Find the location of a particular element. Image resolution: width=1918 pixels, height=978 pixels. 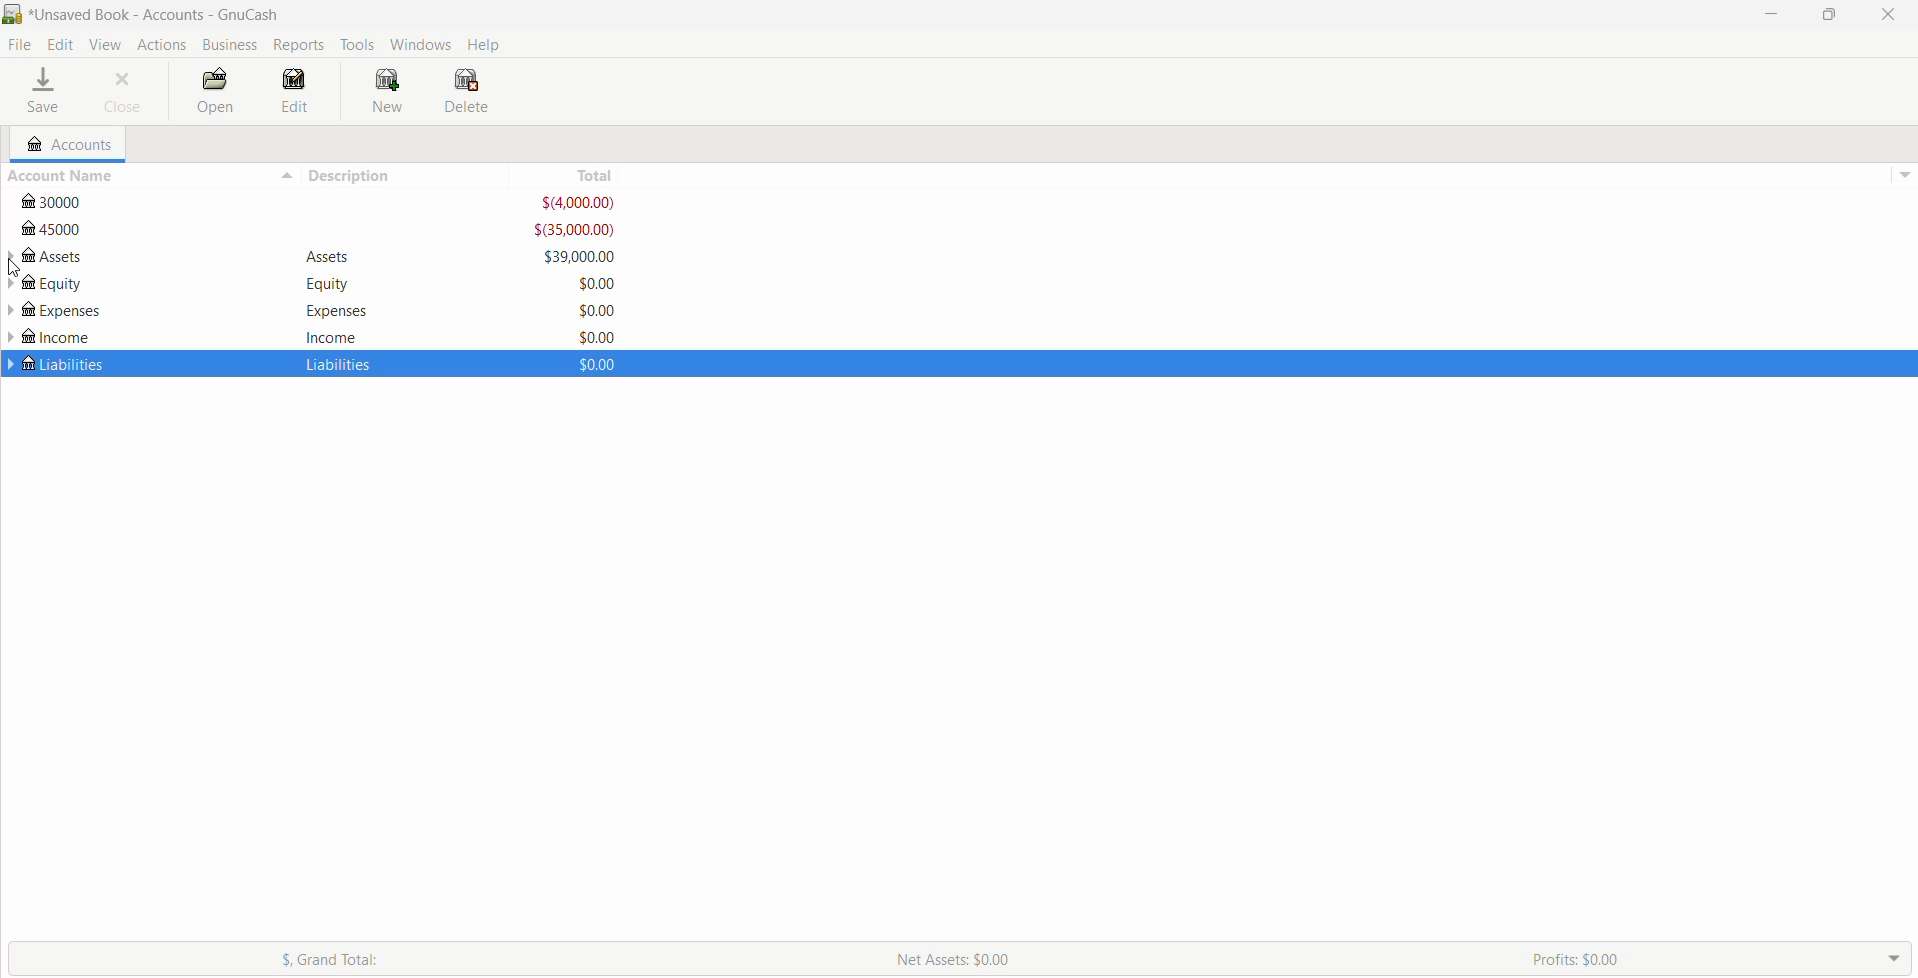

Net Assets is located at coordinates (1173, 960).